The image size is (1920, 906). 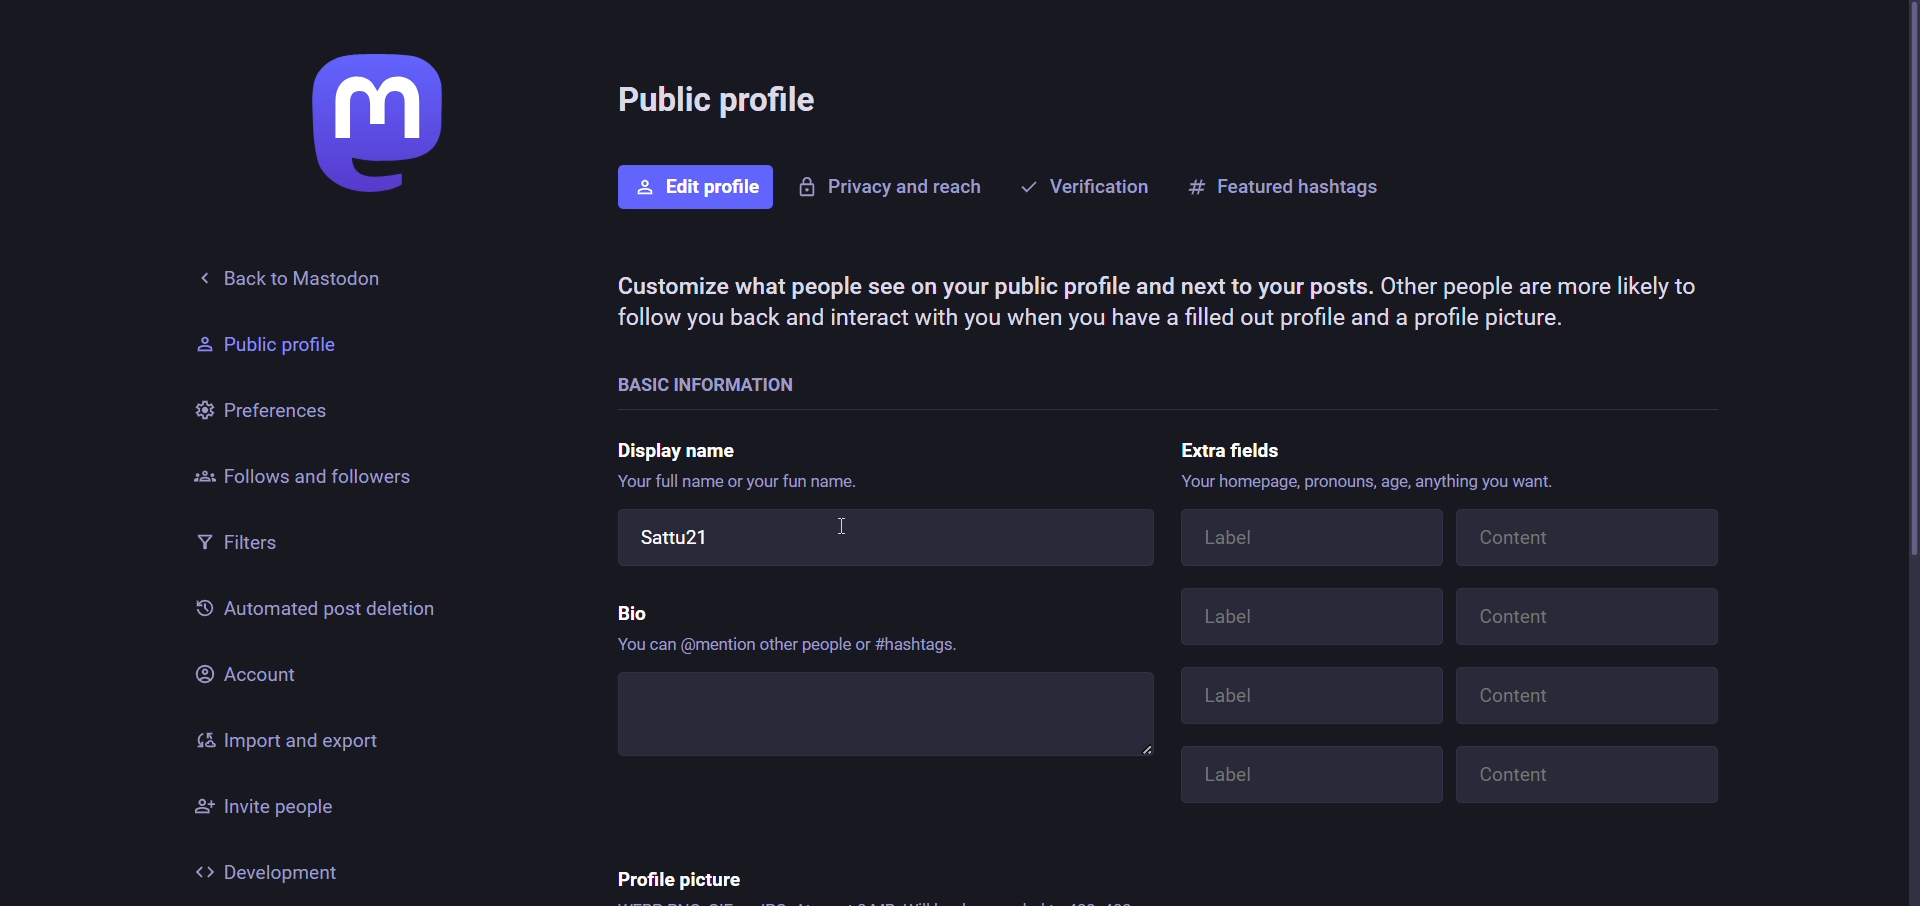 I want to click on account, so click(x=246, y=672).